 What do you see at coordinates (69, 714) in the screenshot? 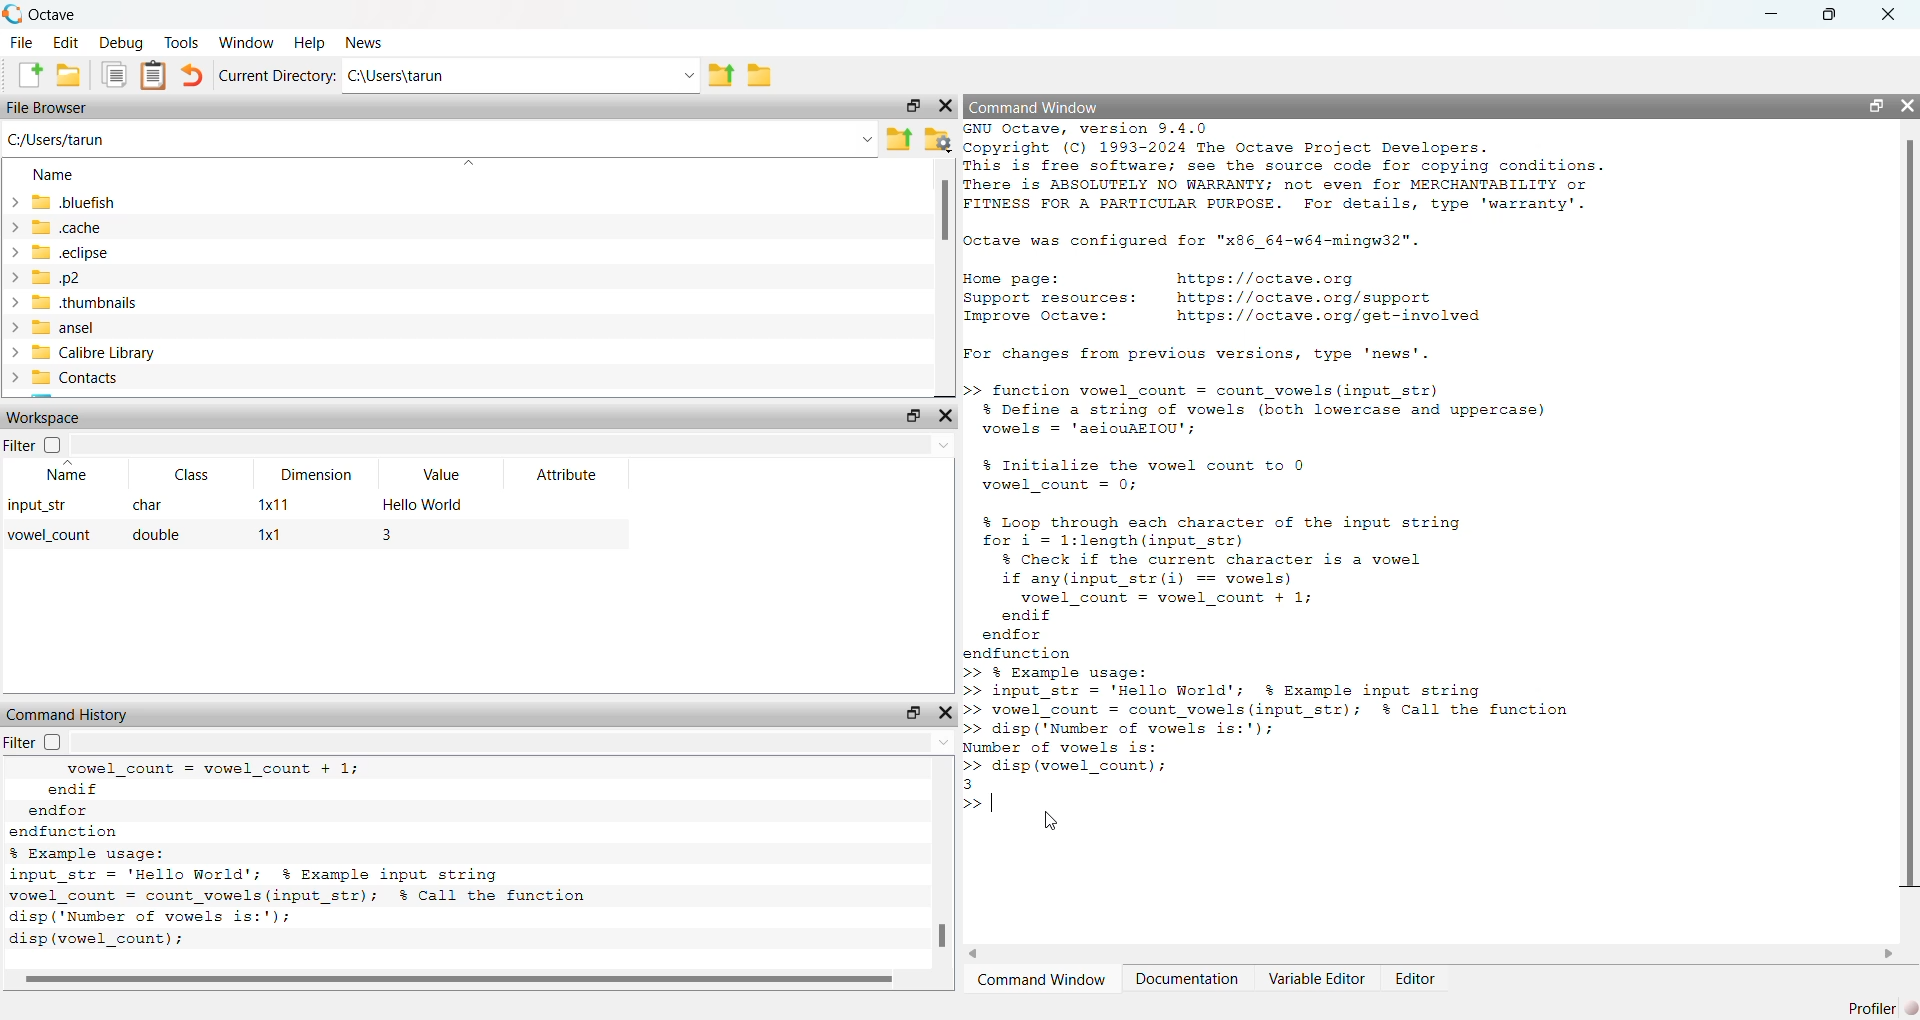
I see `Command History` at bounding box center [69, 714].